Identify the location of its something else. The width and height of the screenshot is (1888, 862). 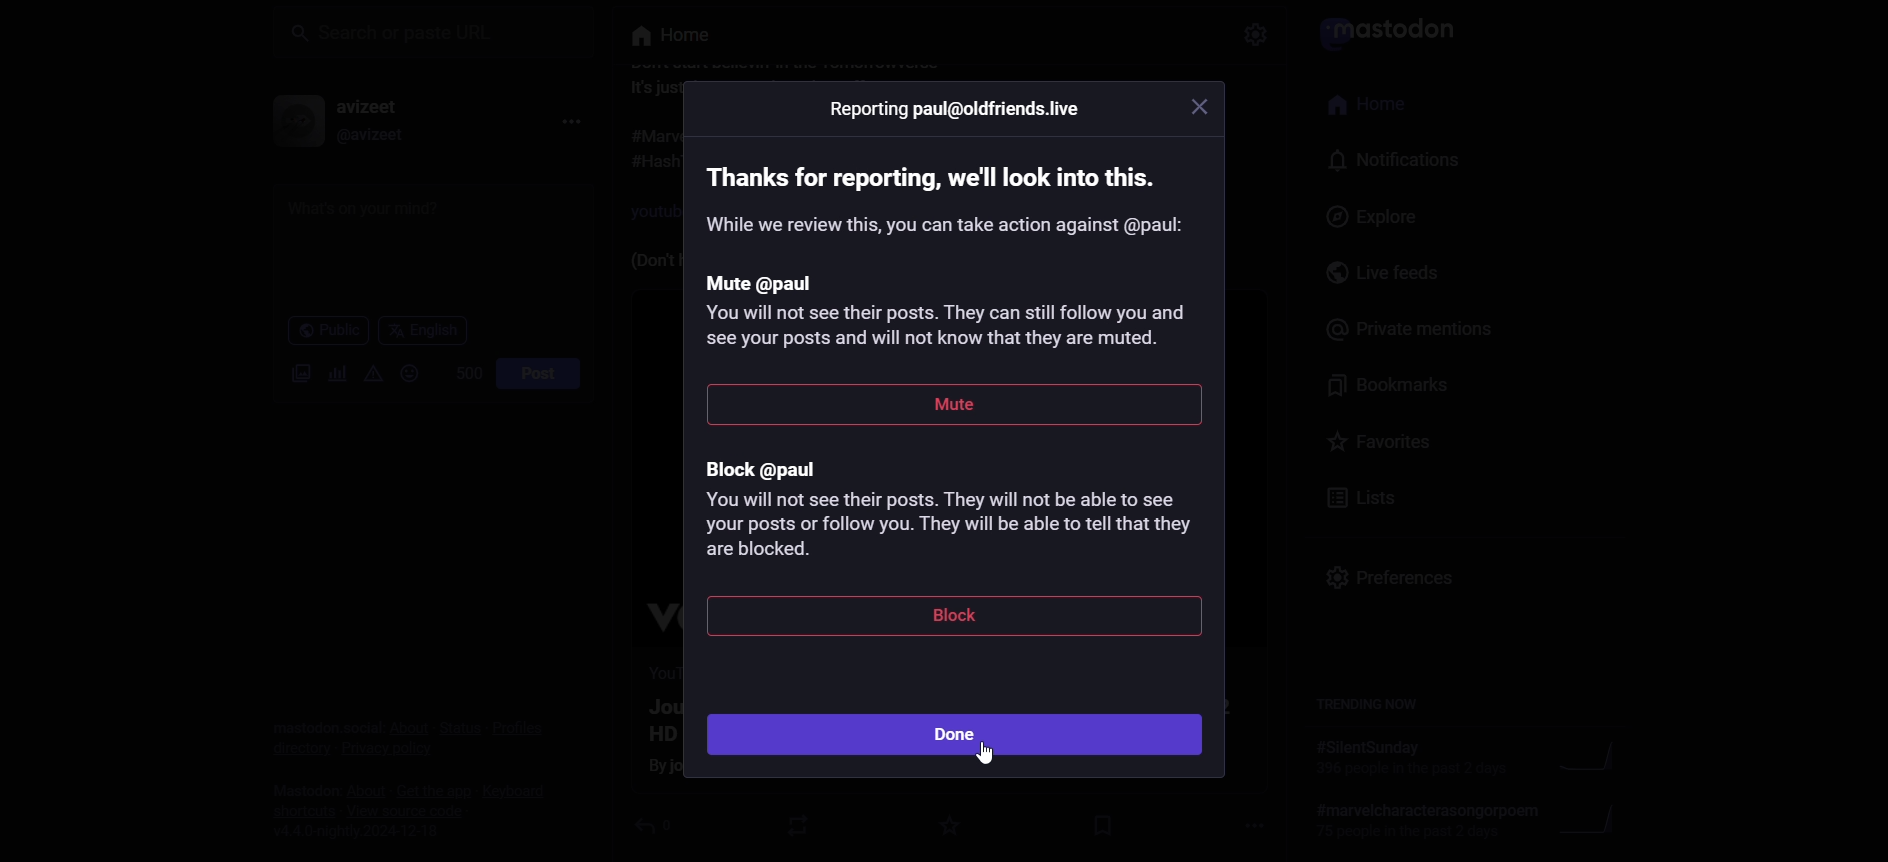
(668, 36).